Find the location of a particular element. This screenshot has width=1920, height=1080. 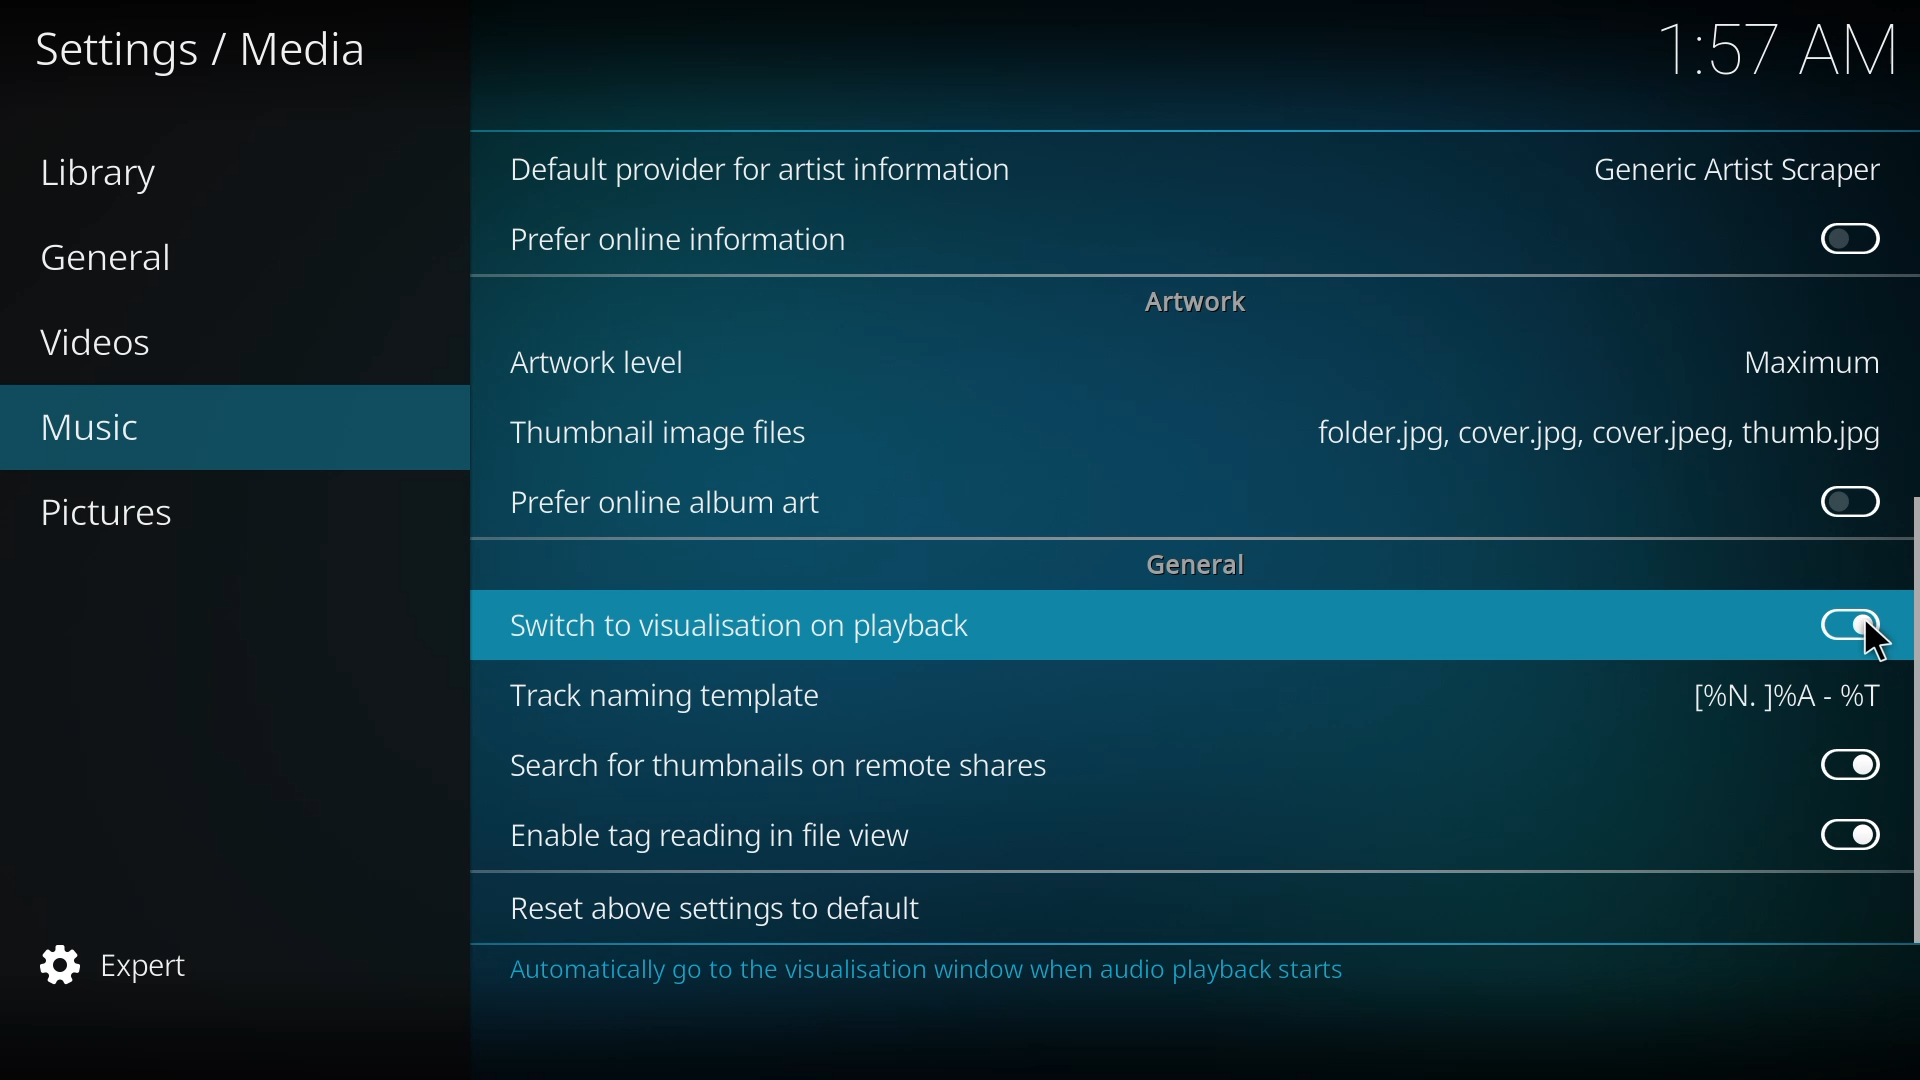

artwork is located at coordinates (1194, 302).